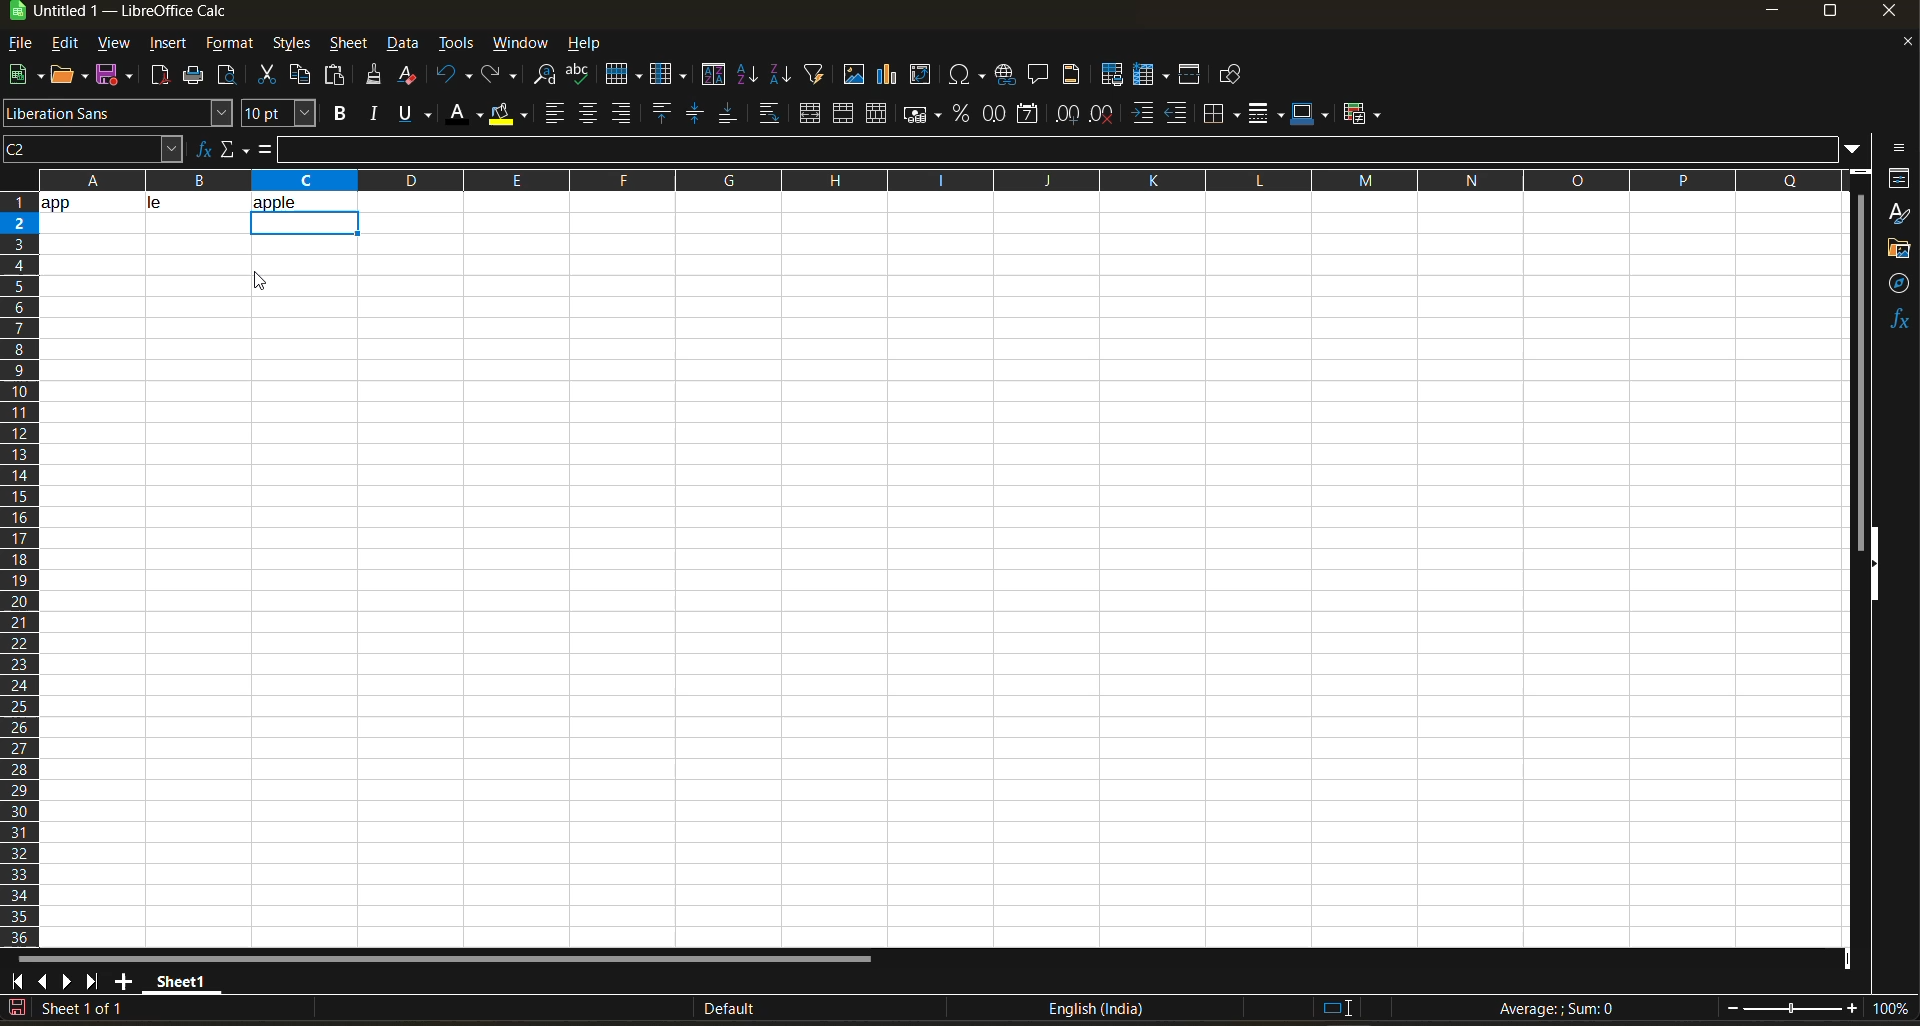 The image size is (1920, 1026). Describe the element at coordinates (1563, 1011) in the screenshot. I see `formula` at that location.